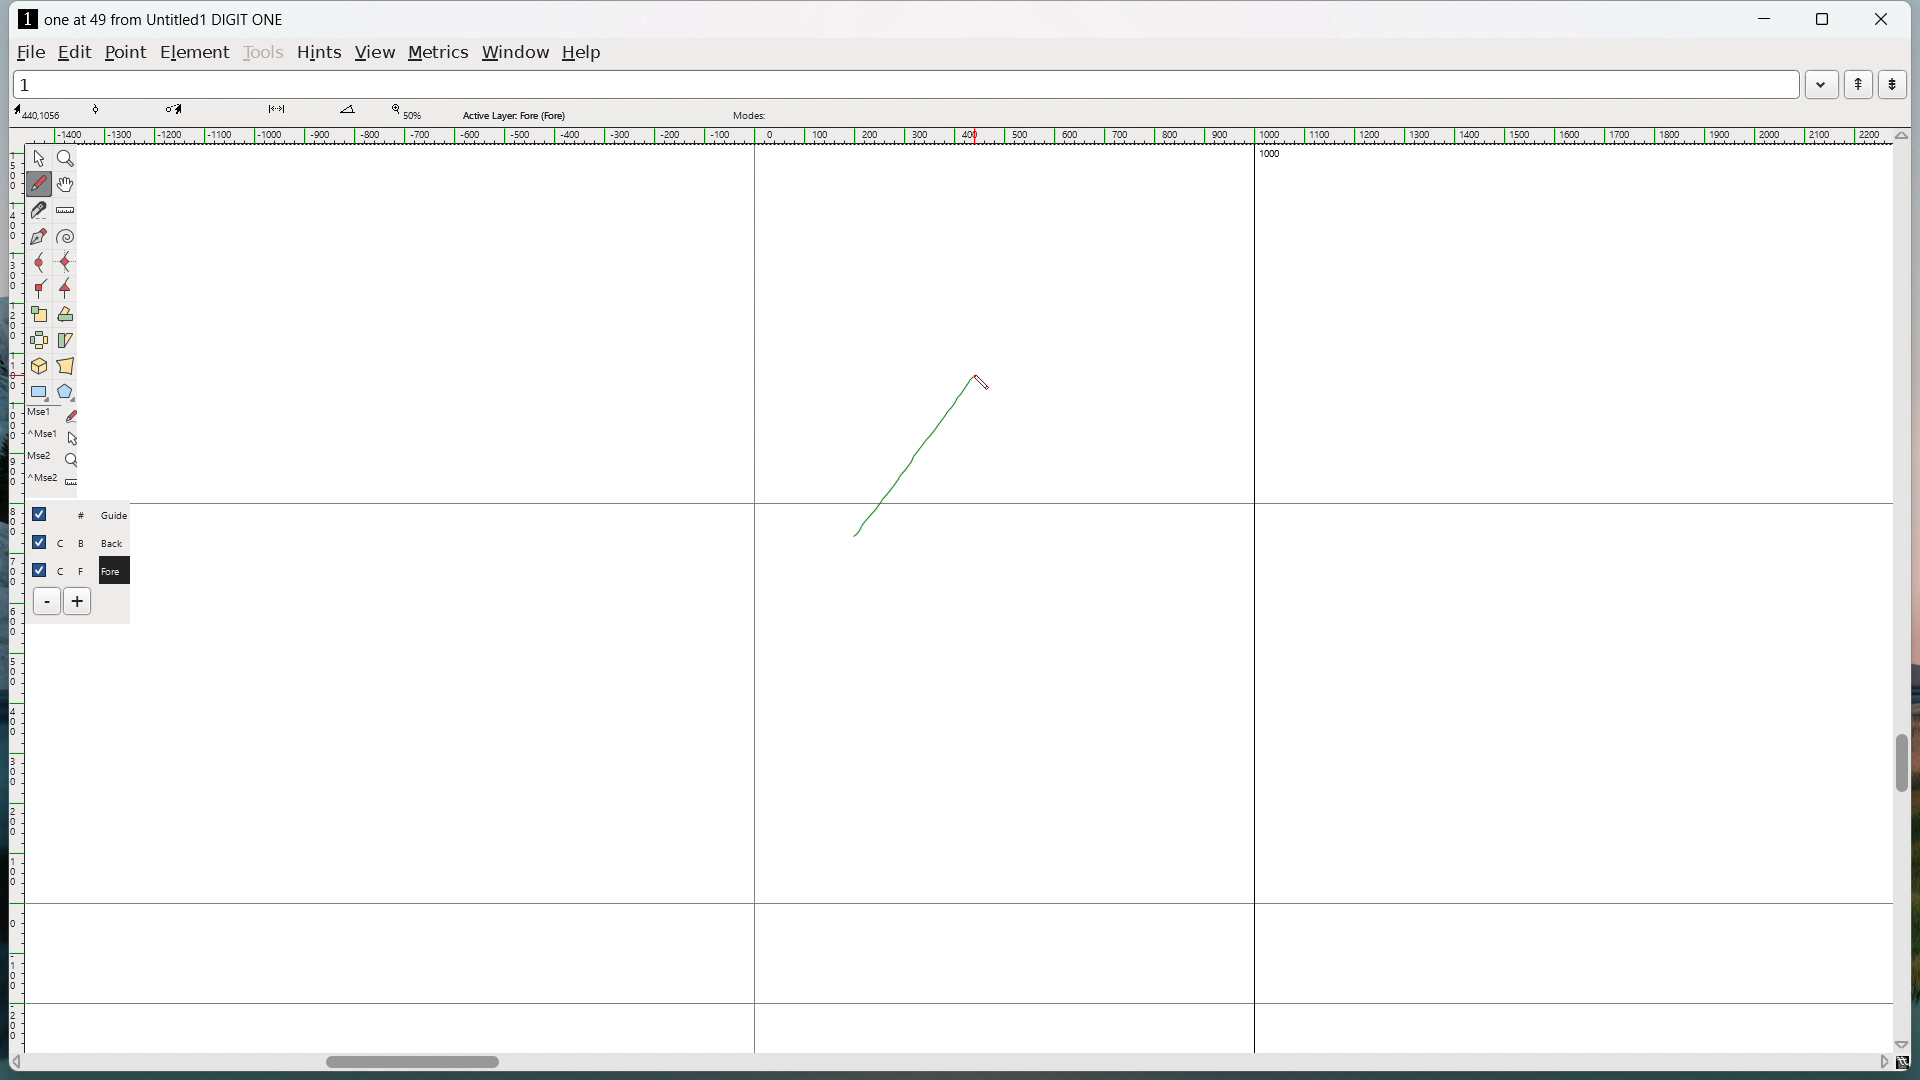 The height and width of the screenshot is (1080, 1920). I want to click on rotate selection in 3d and project back to the place, so click(39, 365).